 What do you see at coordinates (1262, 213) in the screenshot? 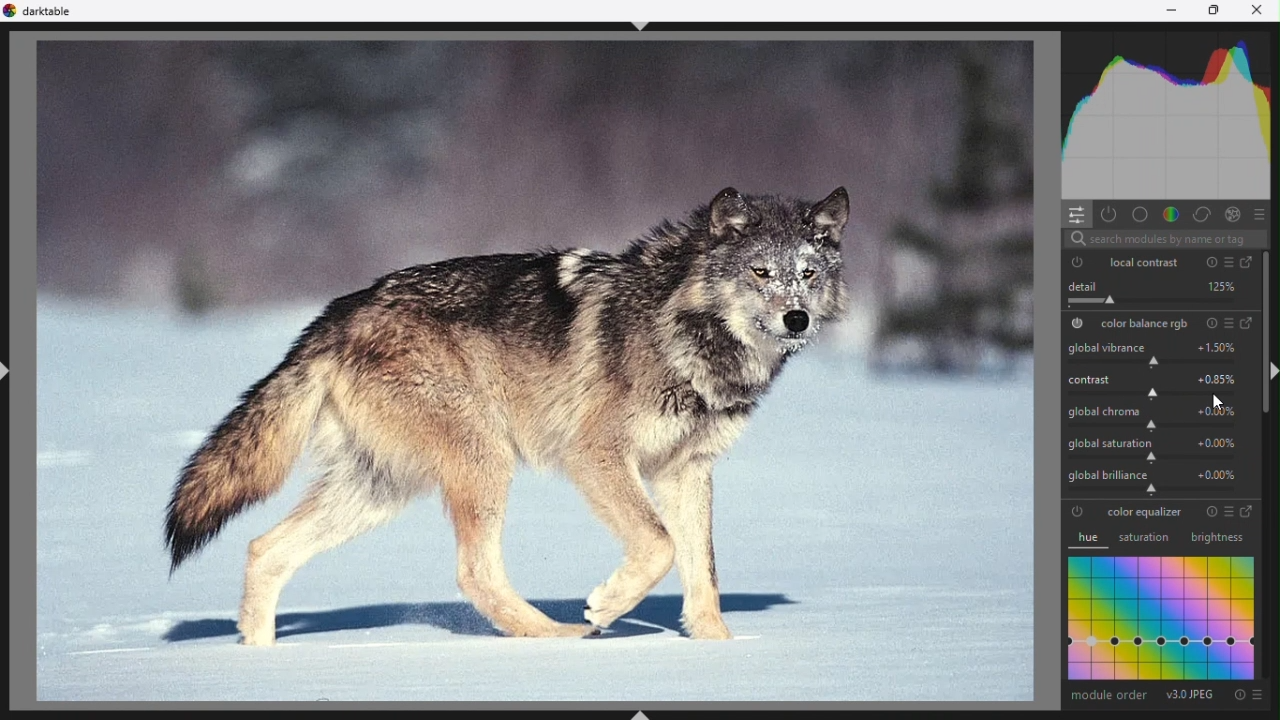
I see `presets` at bounding box center [1262, 213].